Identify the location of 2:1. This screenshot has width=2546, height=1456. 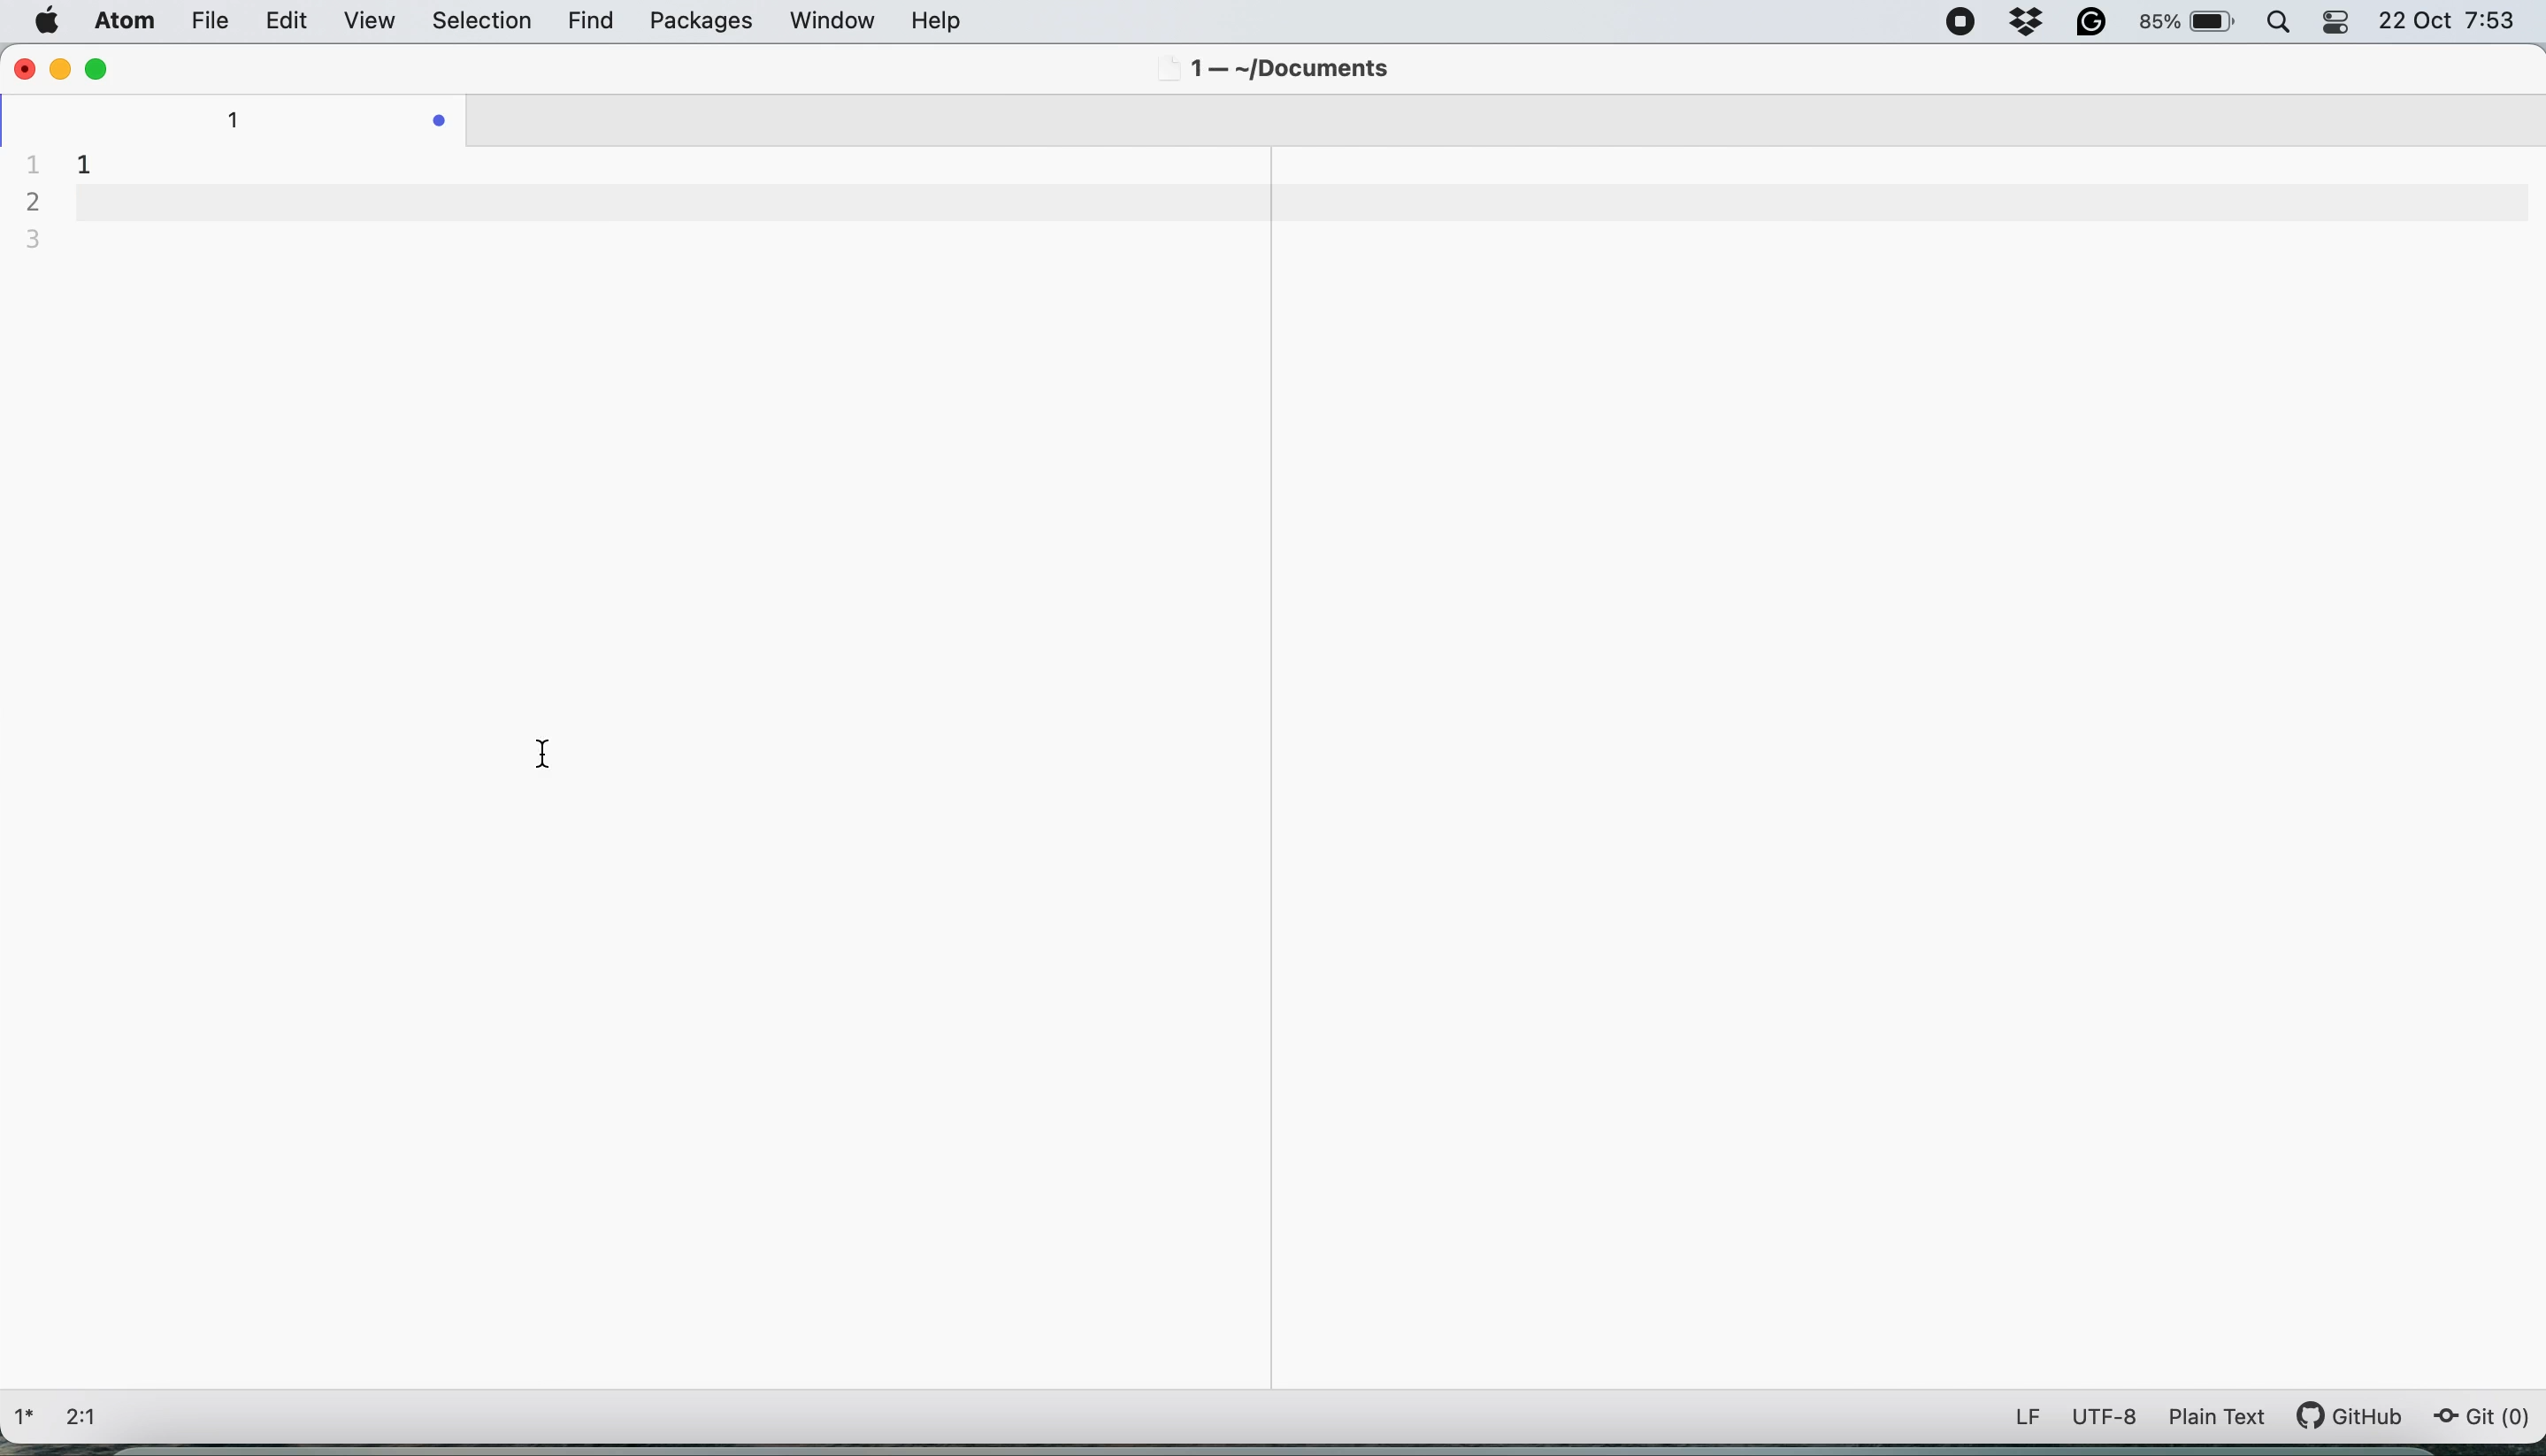
(93, 1418).